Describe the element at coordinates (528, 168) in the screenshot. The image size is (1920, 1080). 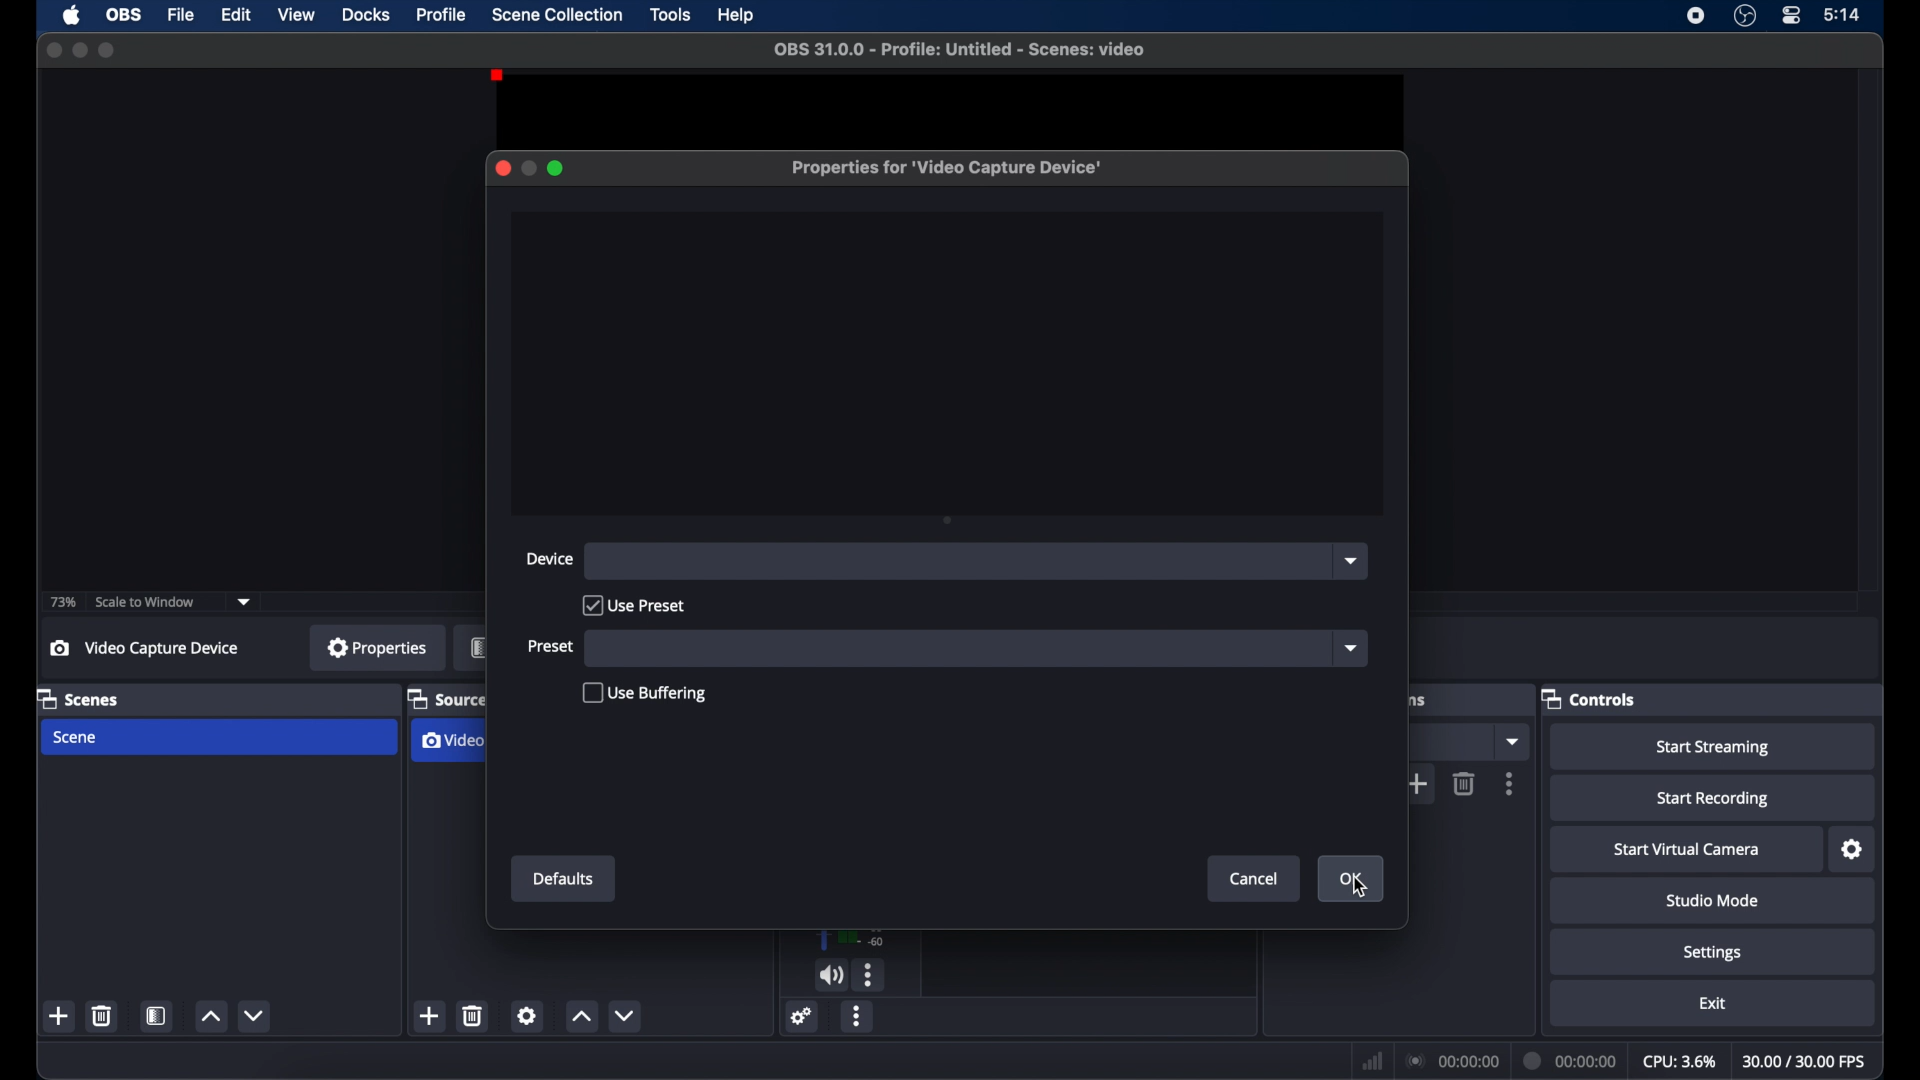
I see `minimize` at that location.